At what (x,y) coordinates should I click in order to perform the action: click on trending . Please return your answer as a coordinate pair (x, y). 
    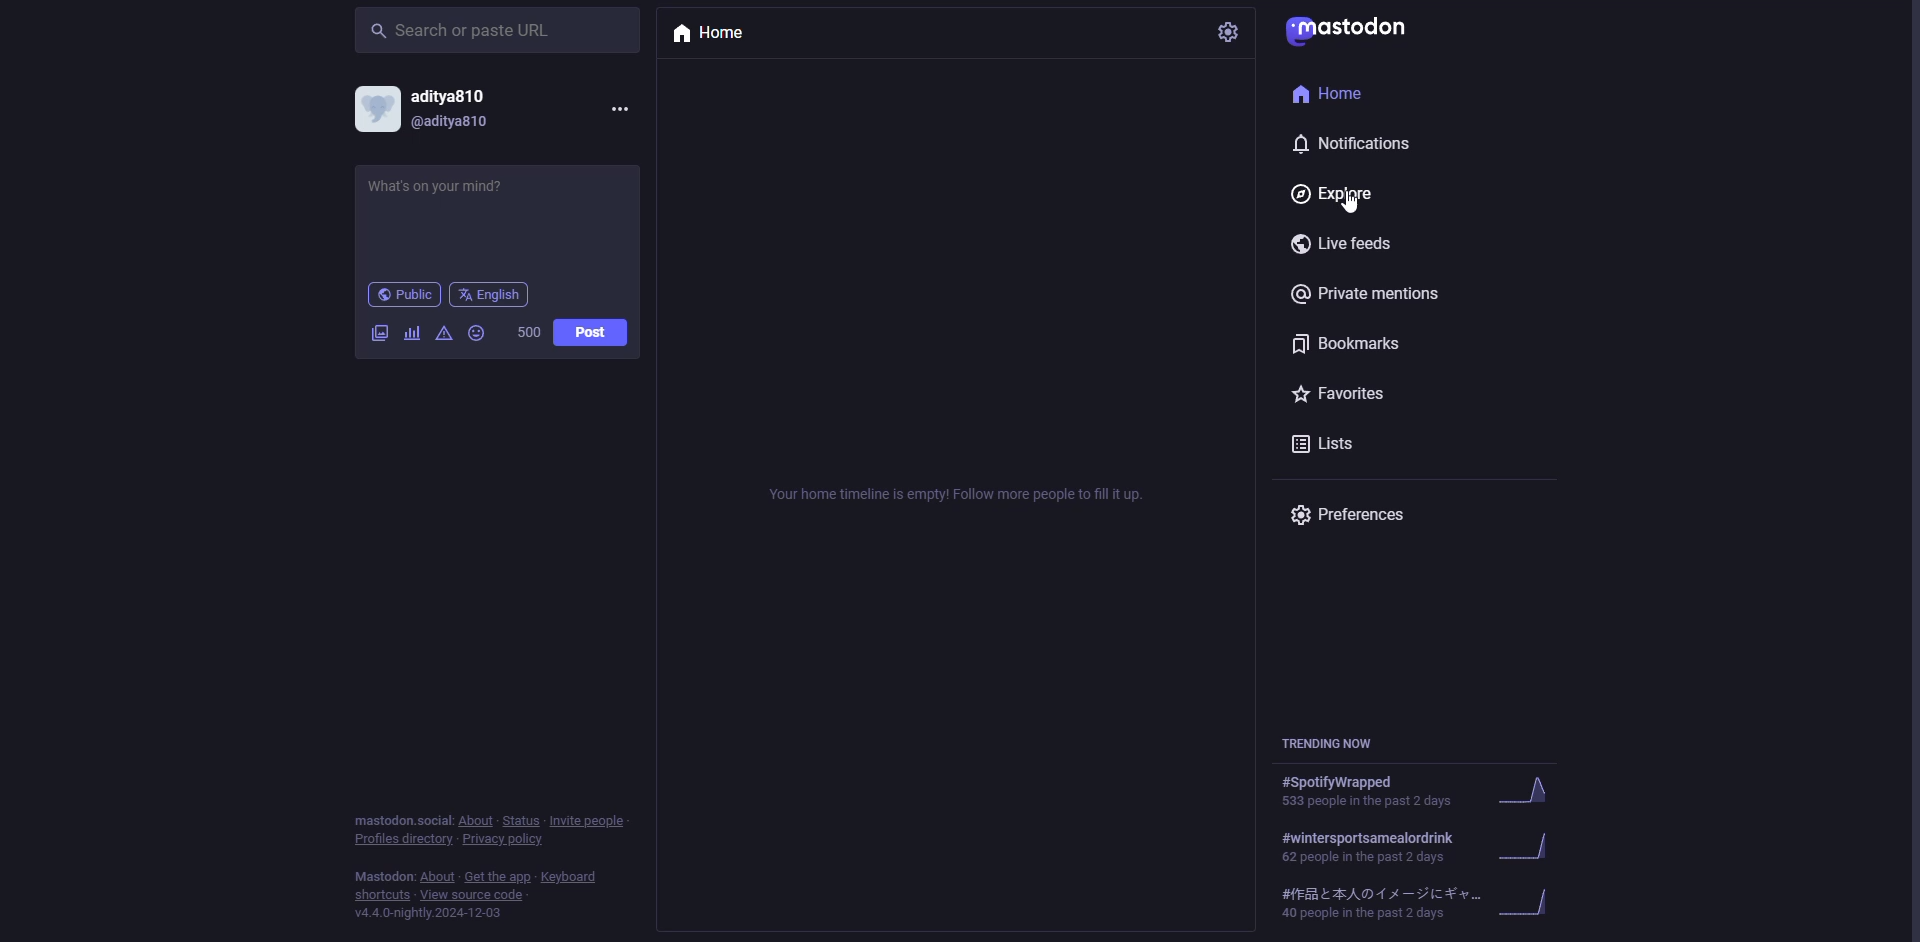
    Looking at the image, I should click on (1411, 846).